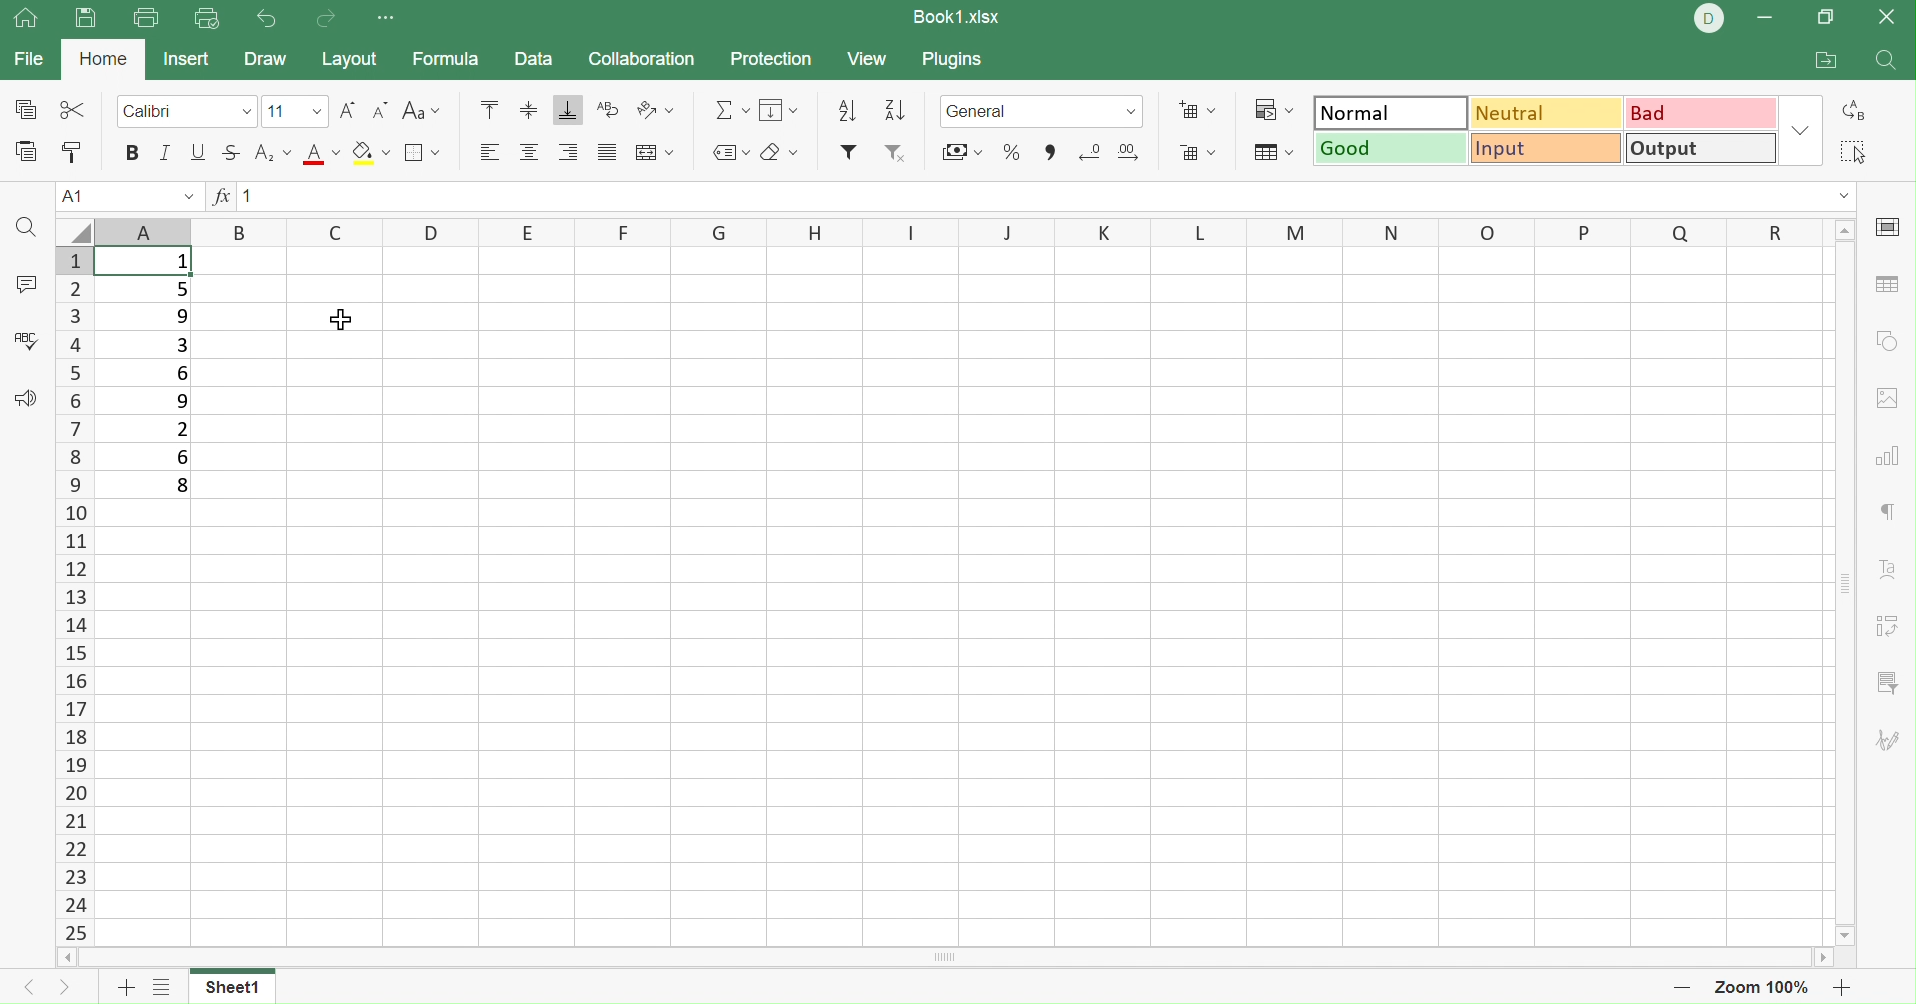  Describe the element at coordinates (1894, 626) in the screenshot. I see `Pivot table settings` at that location.